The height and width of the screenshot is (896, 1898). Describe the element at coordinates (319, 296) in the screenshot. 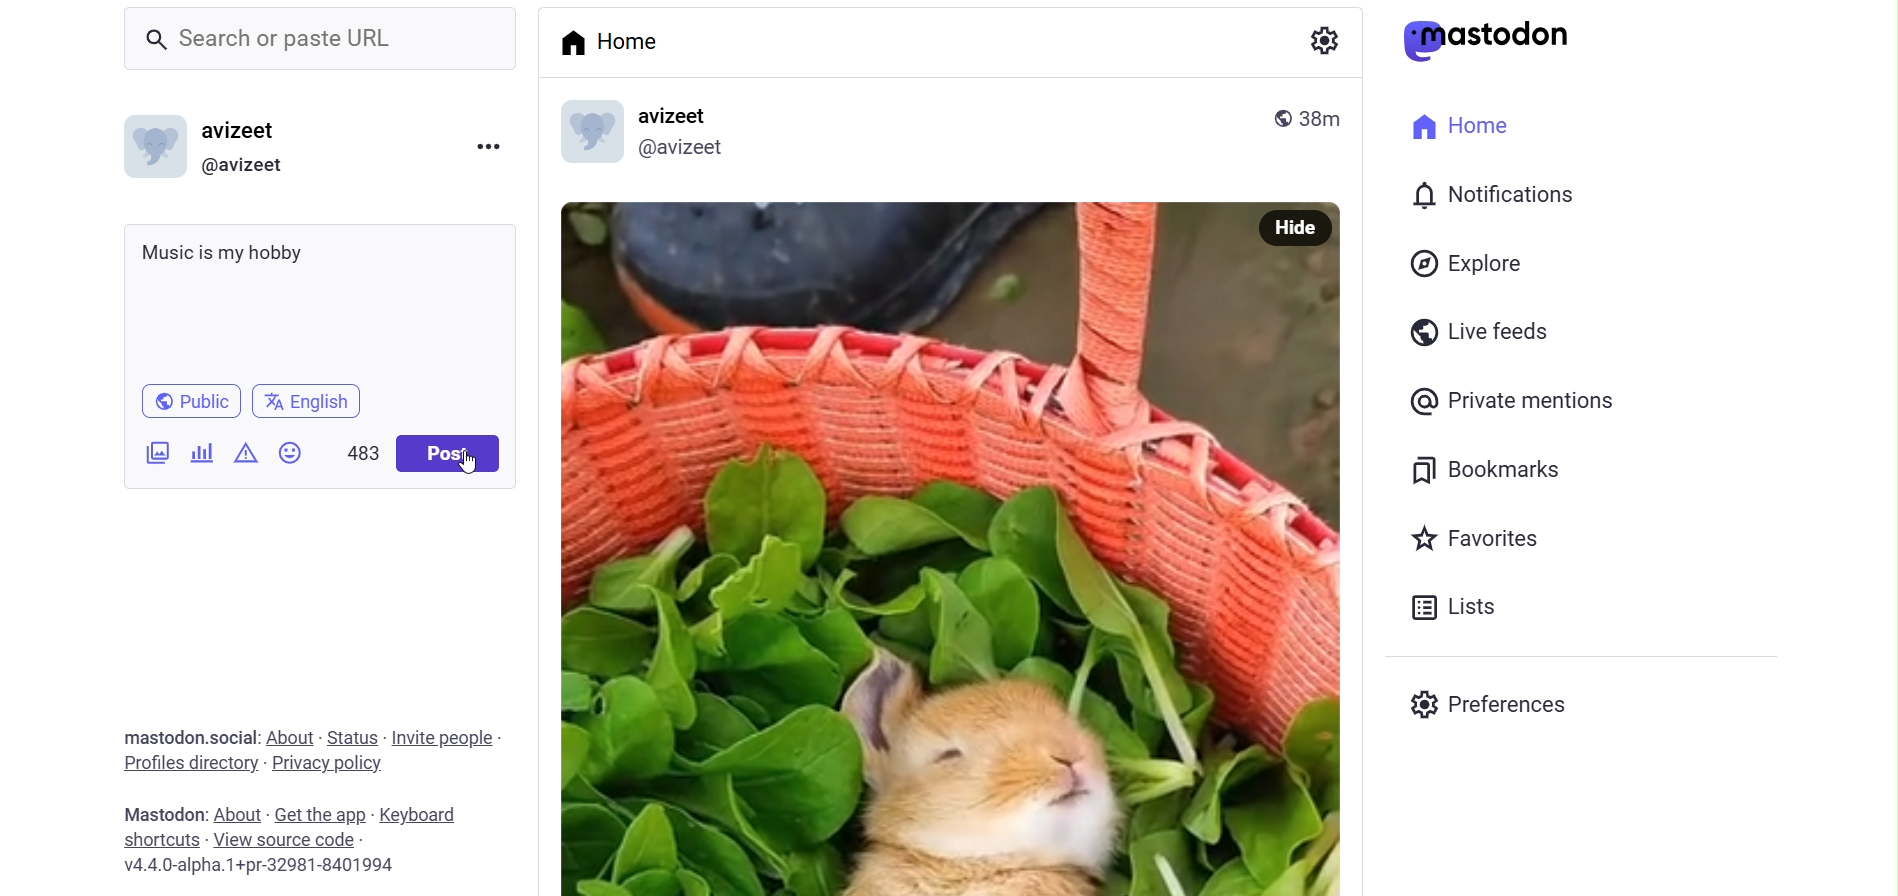

I see `Music is my hobby` at that location.